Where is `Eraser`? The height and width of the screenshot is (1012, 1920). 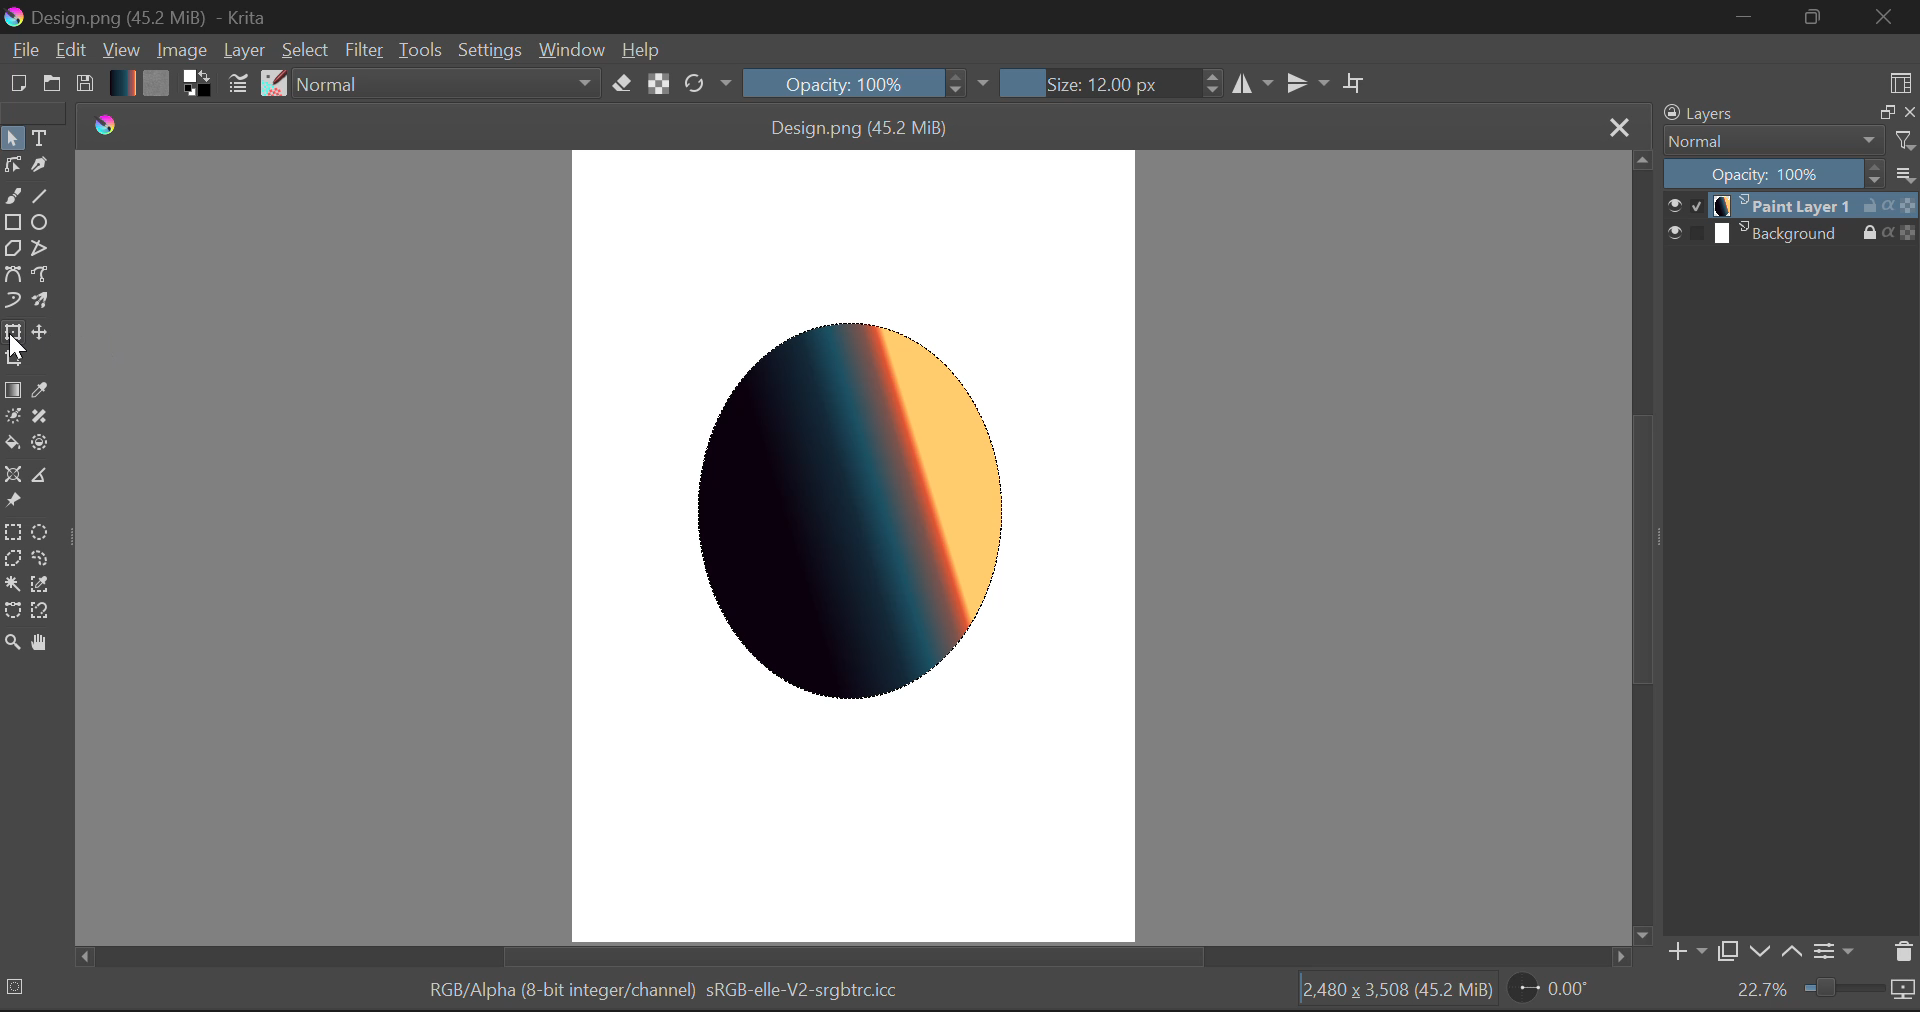 Eraser is located at coordinates (623, 83).